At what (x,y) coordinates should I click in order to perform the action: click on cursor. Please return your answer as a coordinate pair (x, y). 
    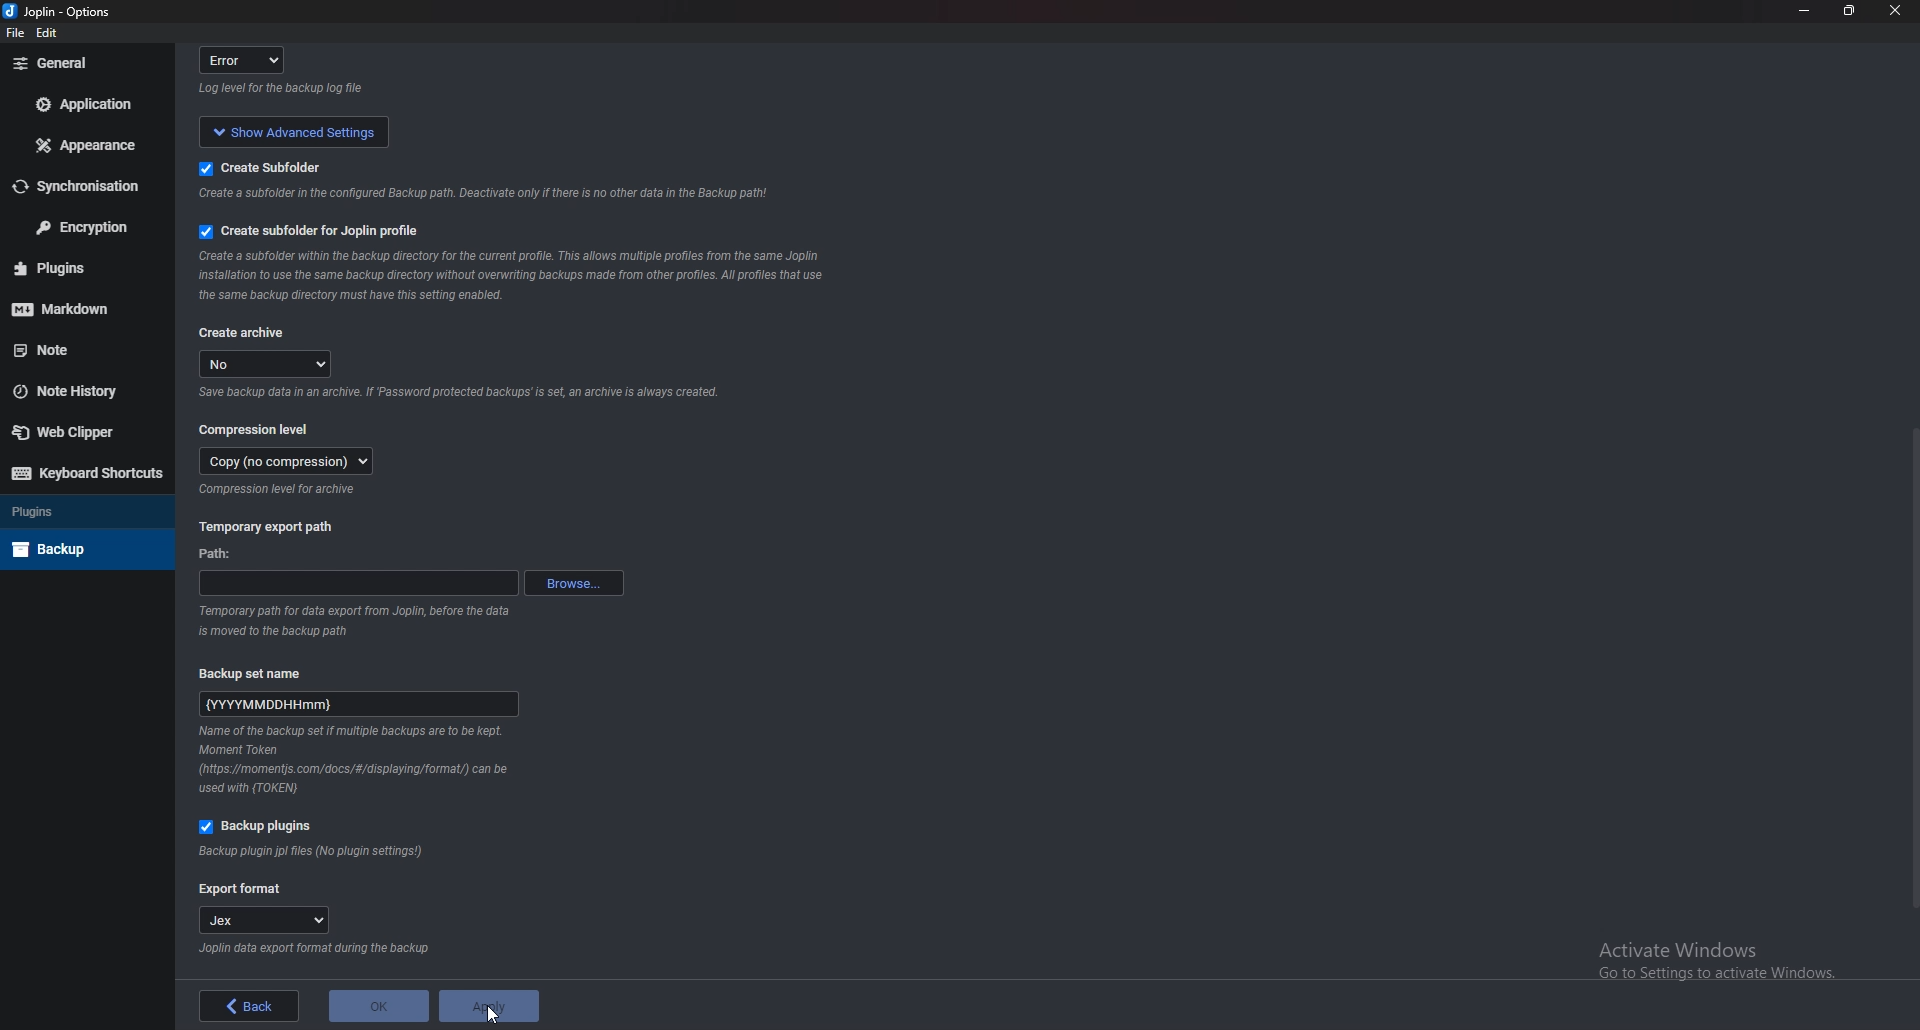
    Looking at the image, I should click on (488, 1016).